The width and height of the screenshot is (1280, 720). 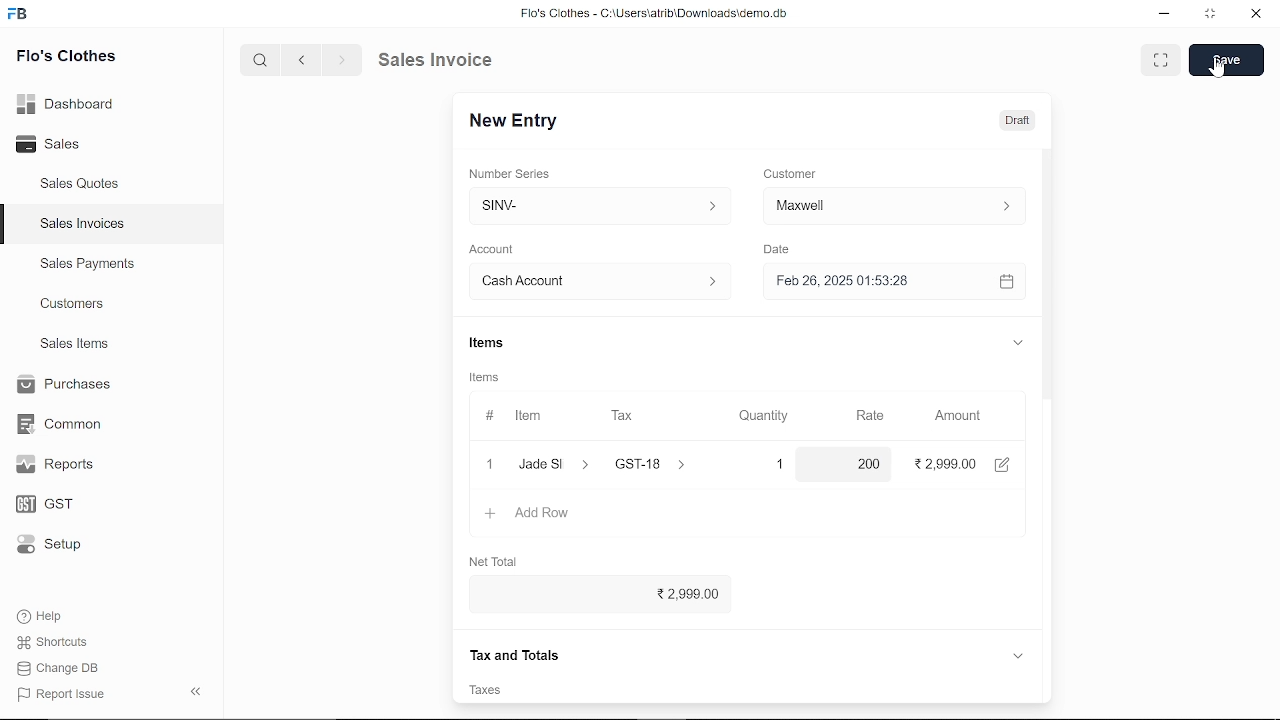 I want to click on restore down, so click(x=1212, y=15).